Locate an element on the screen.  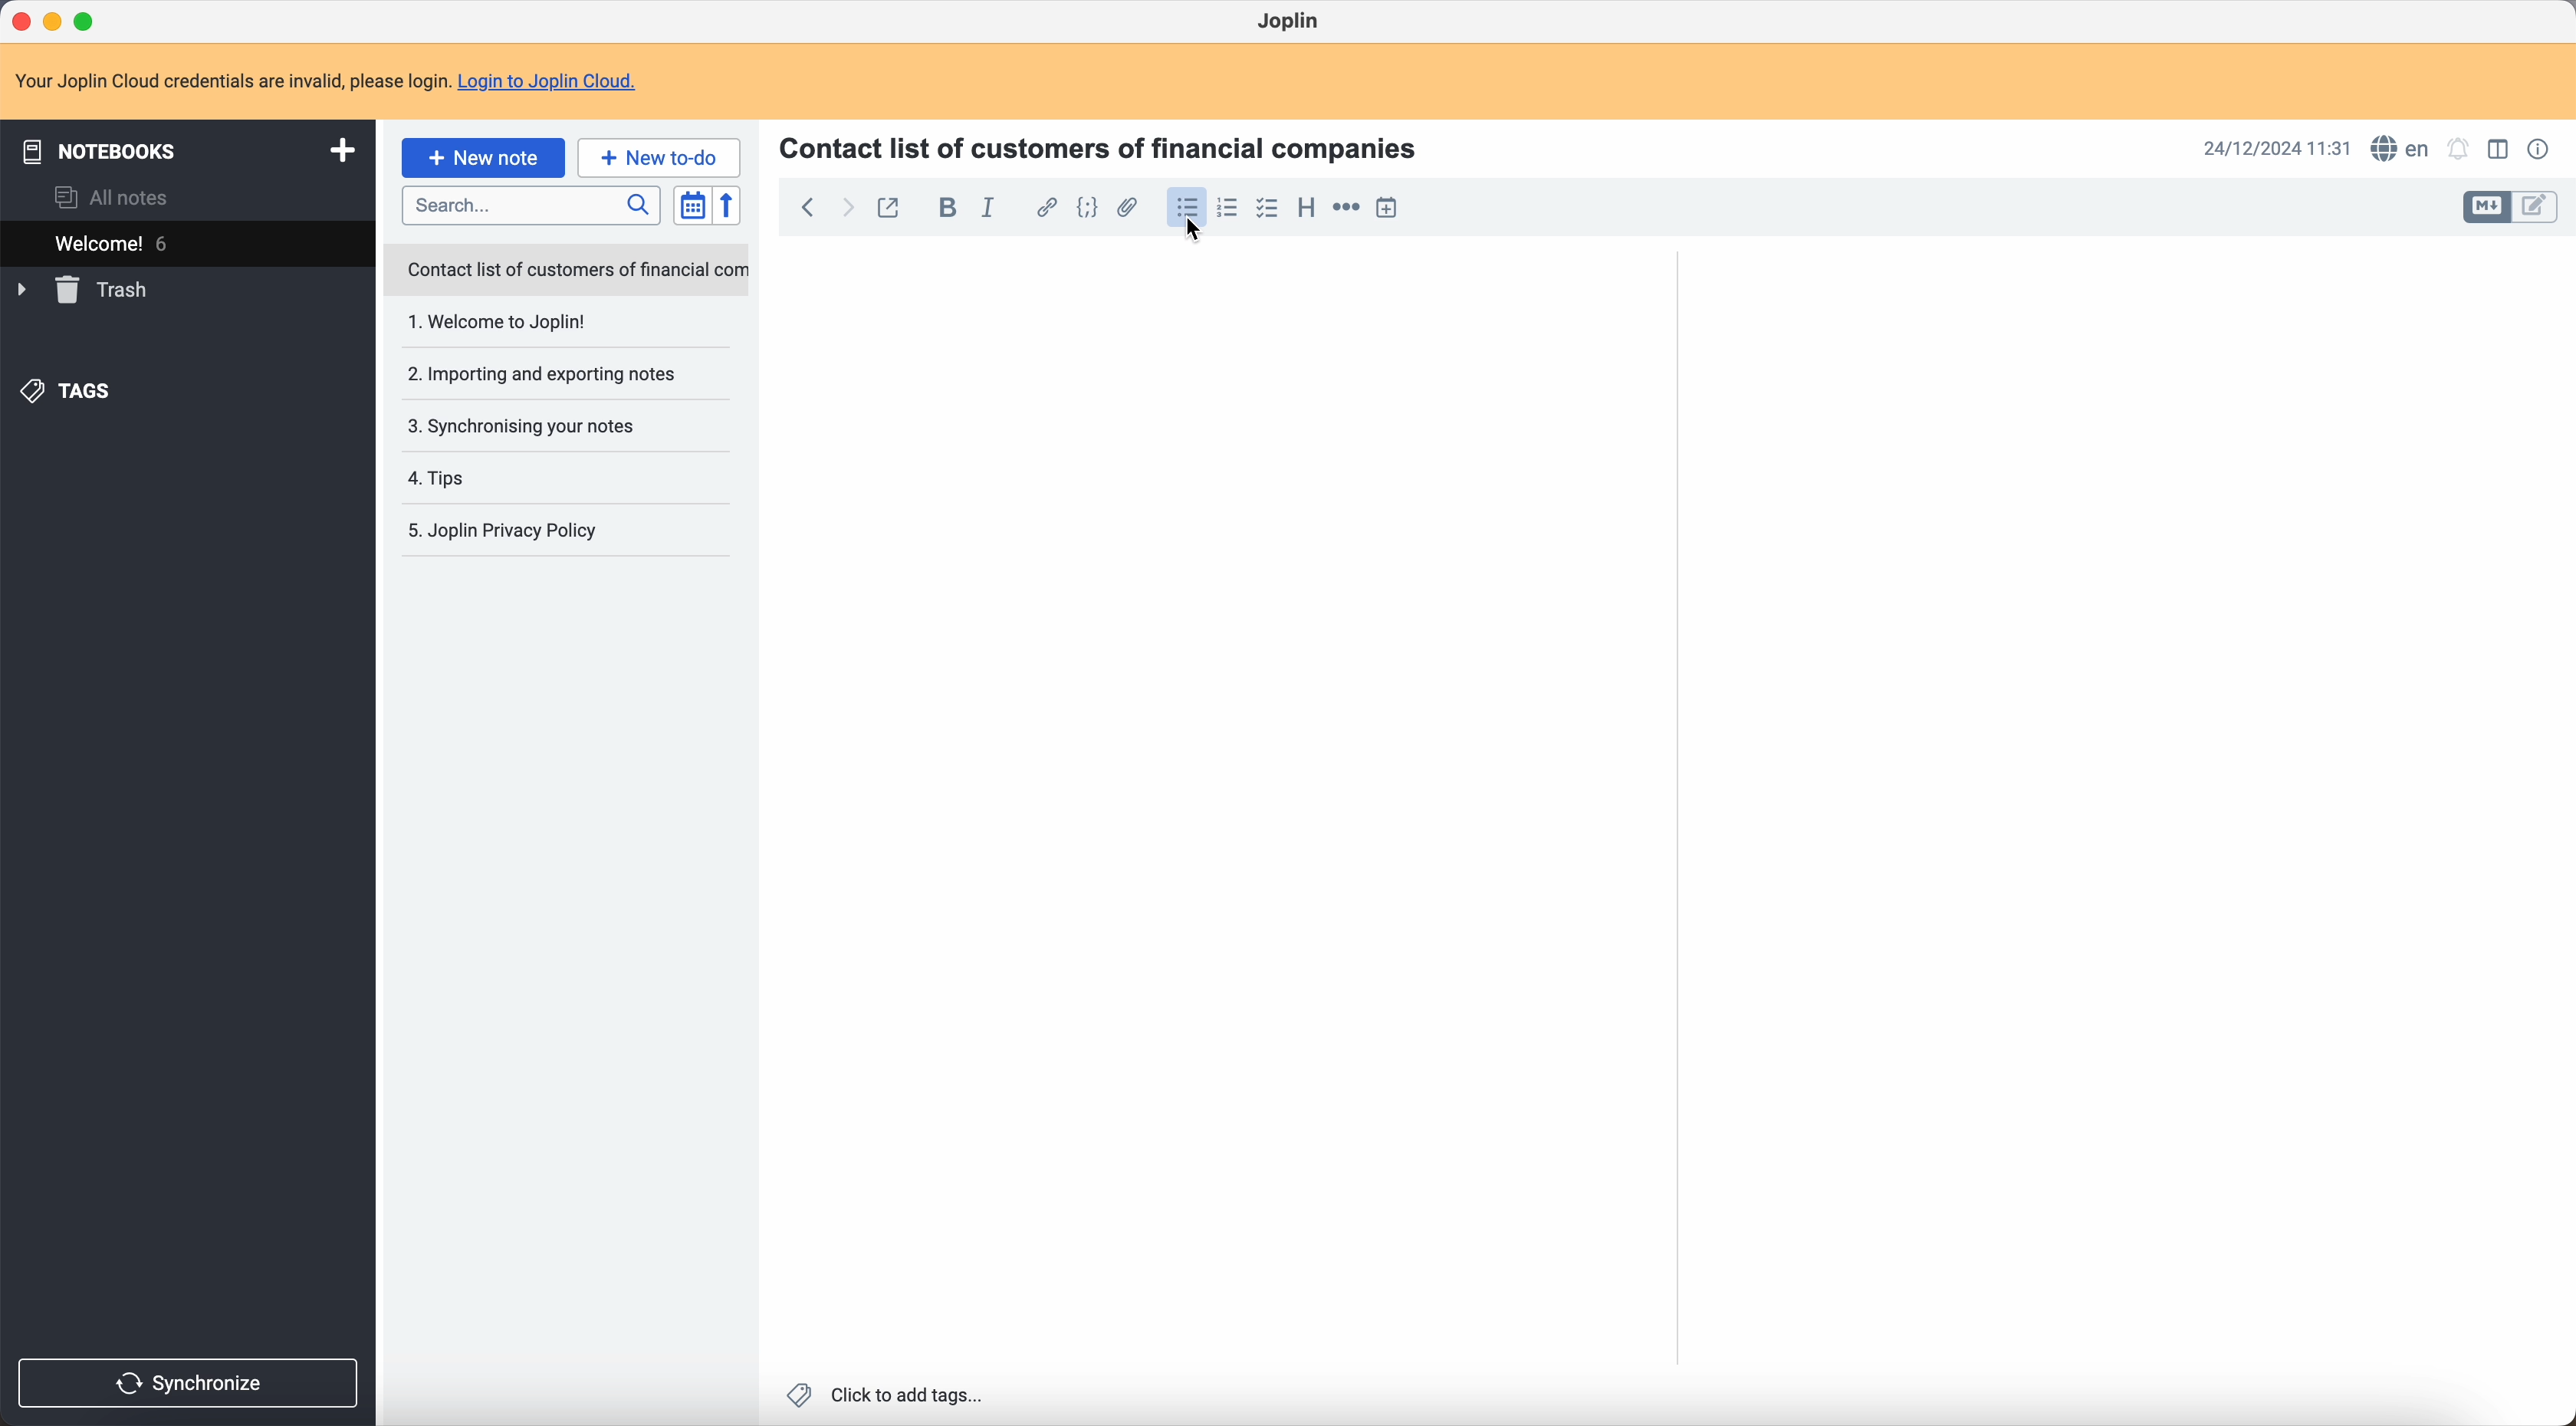
synchronize is located at coordinates (190, 1384).